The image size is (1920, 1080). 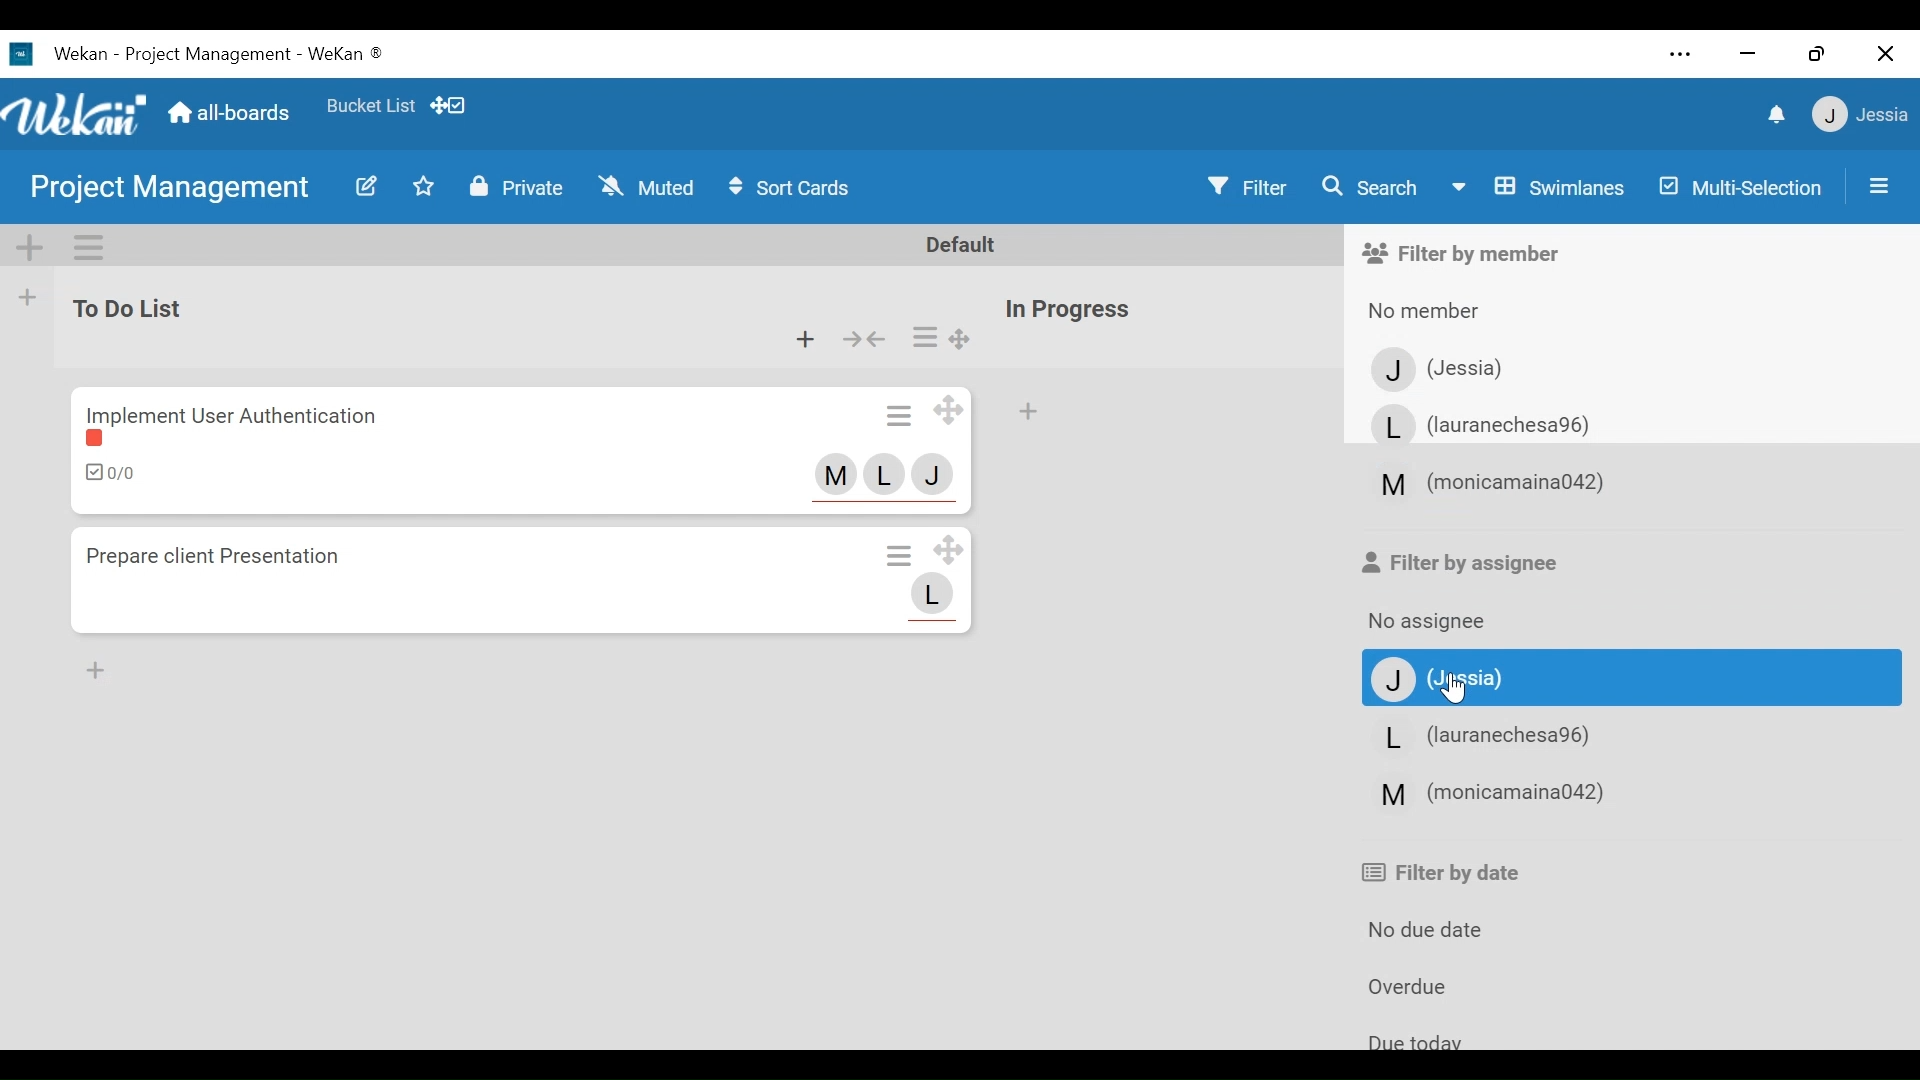 What do you see at coordinates (28, 299) in the screenshot?
I see `Add List` at bounding box center [28, 299].